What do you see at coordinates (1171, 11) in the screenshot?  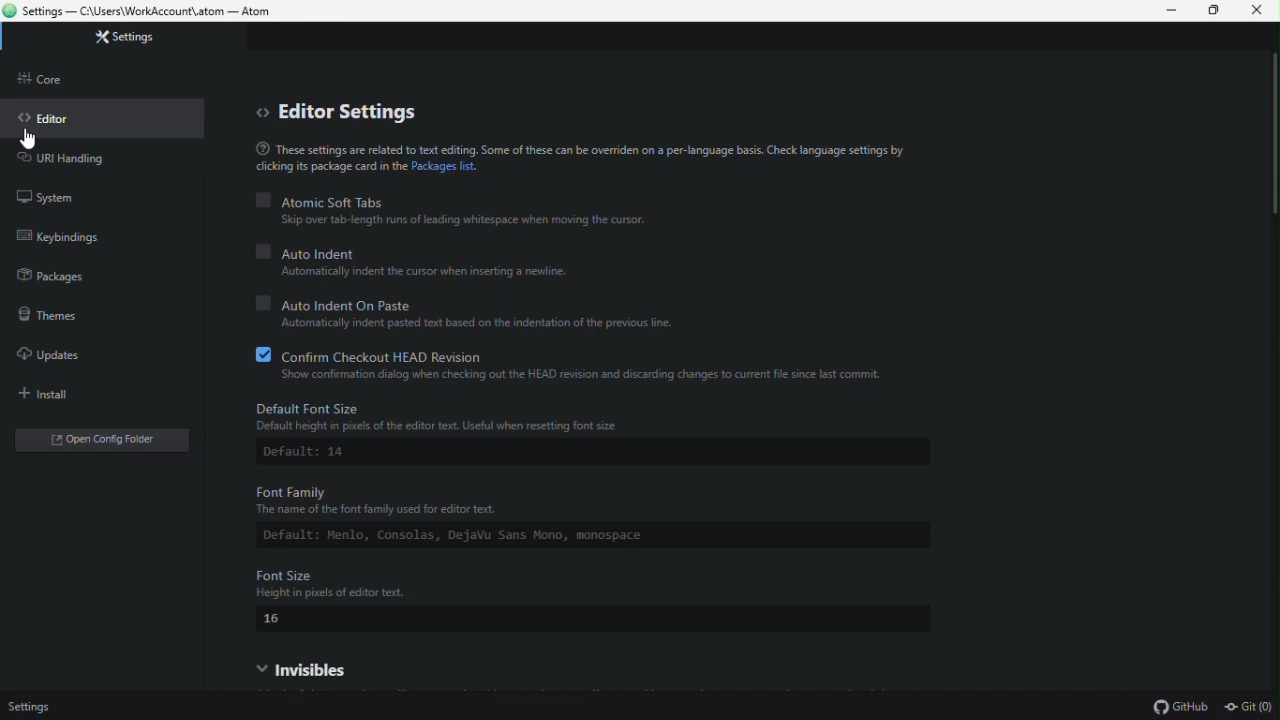 I see `Minimize` at bounding box center [1171, 11].